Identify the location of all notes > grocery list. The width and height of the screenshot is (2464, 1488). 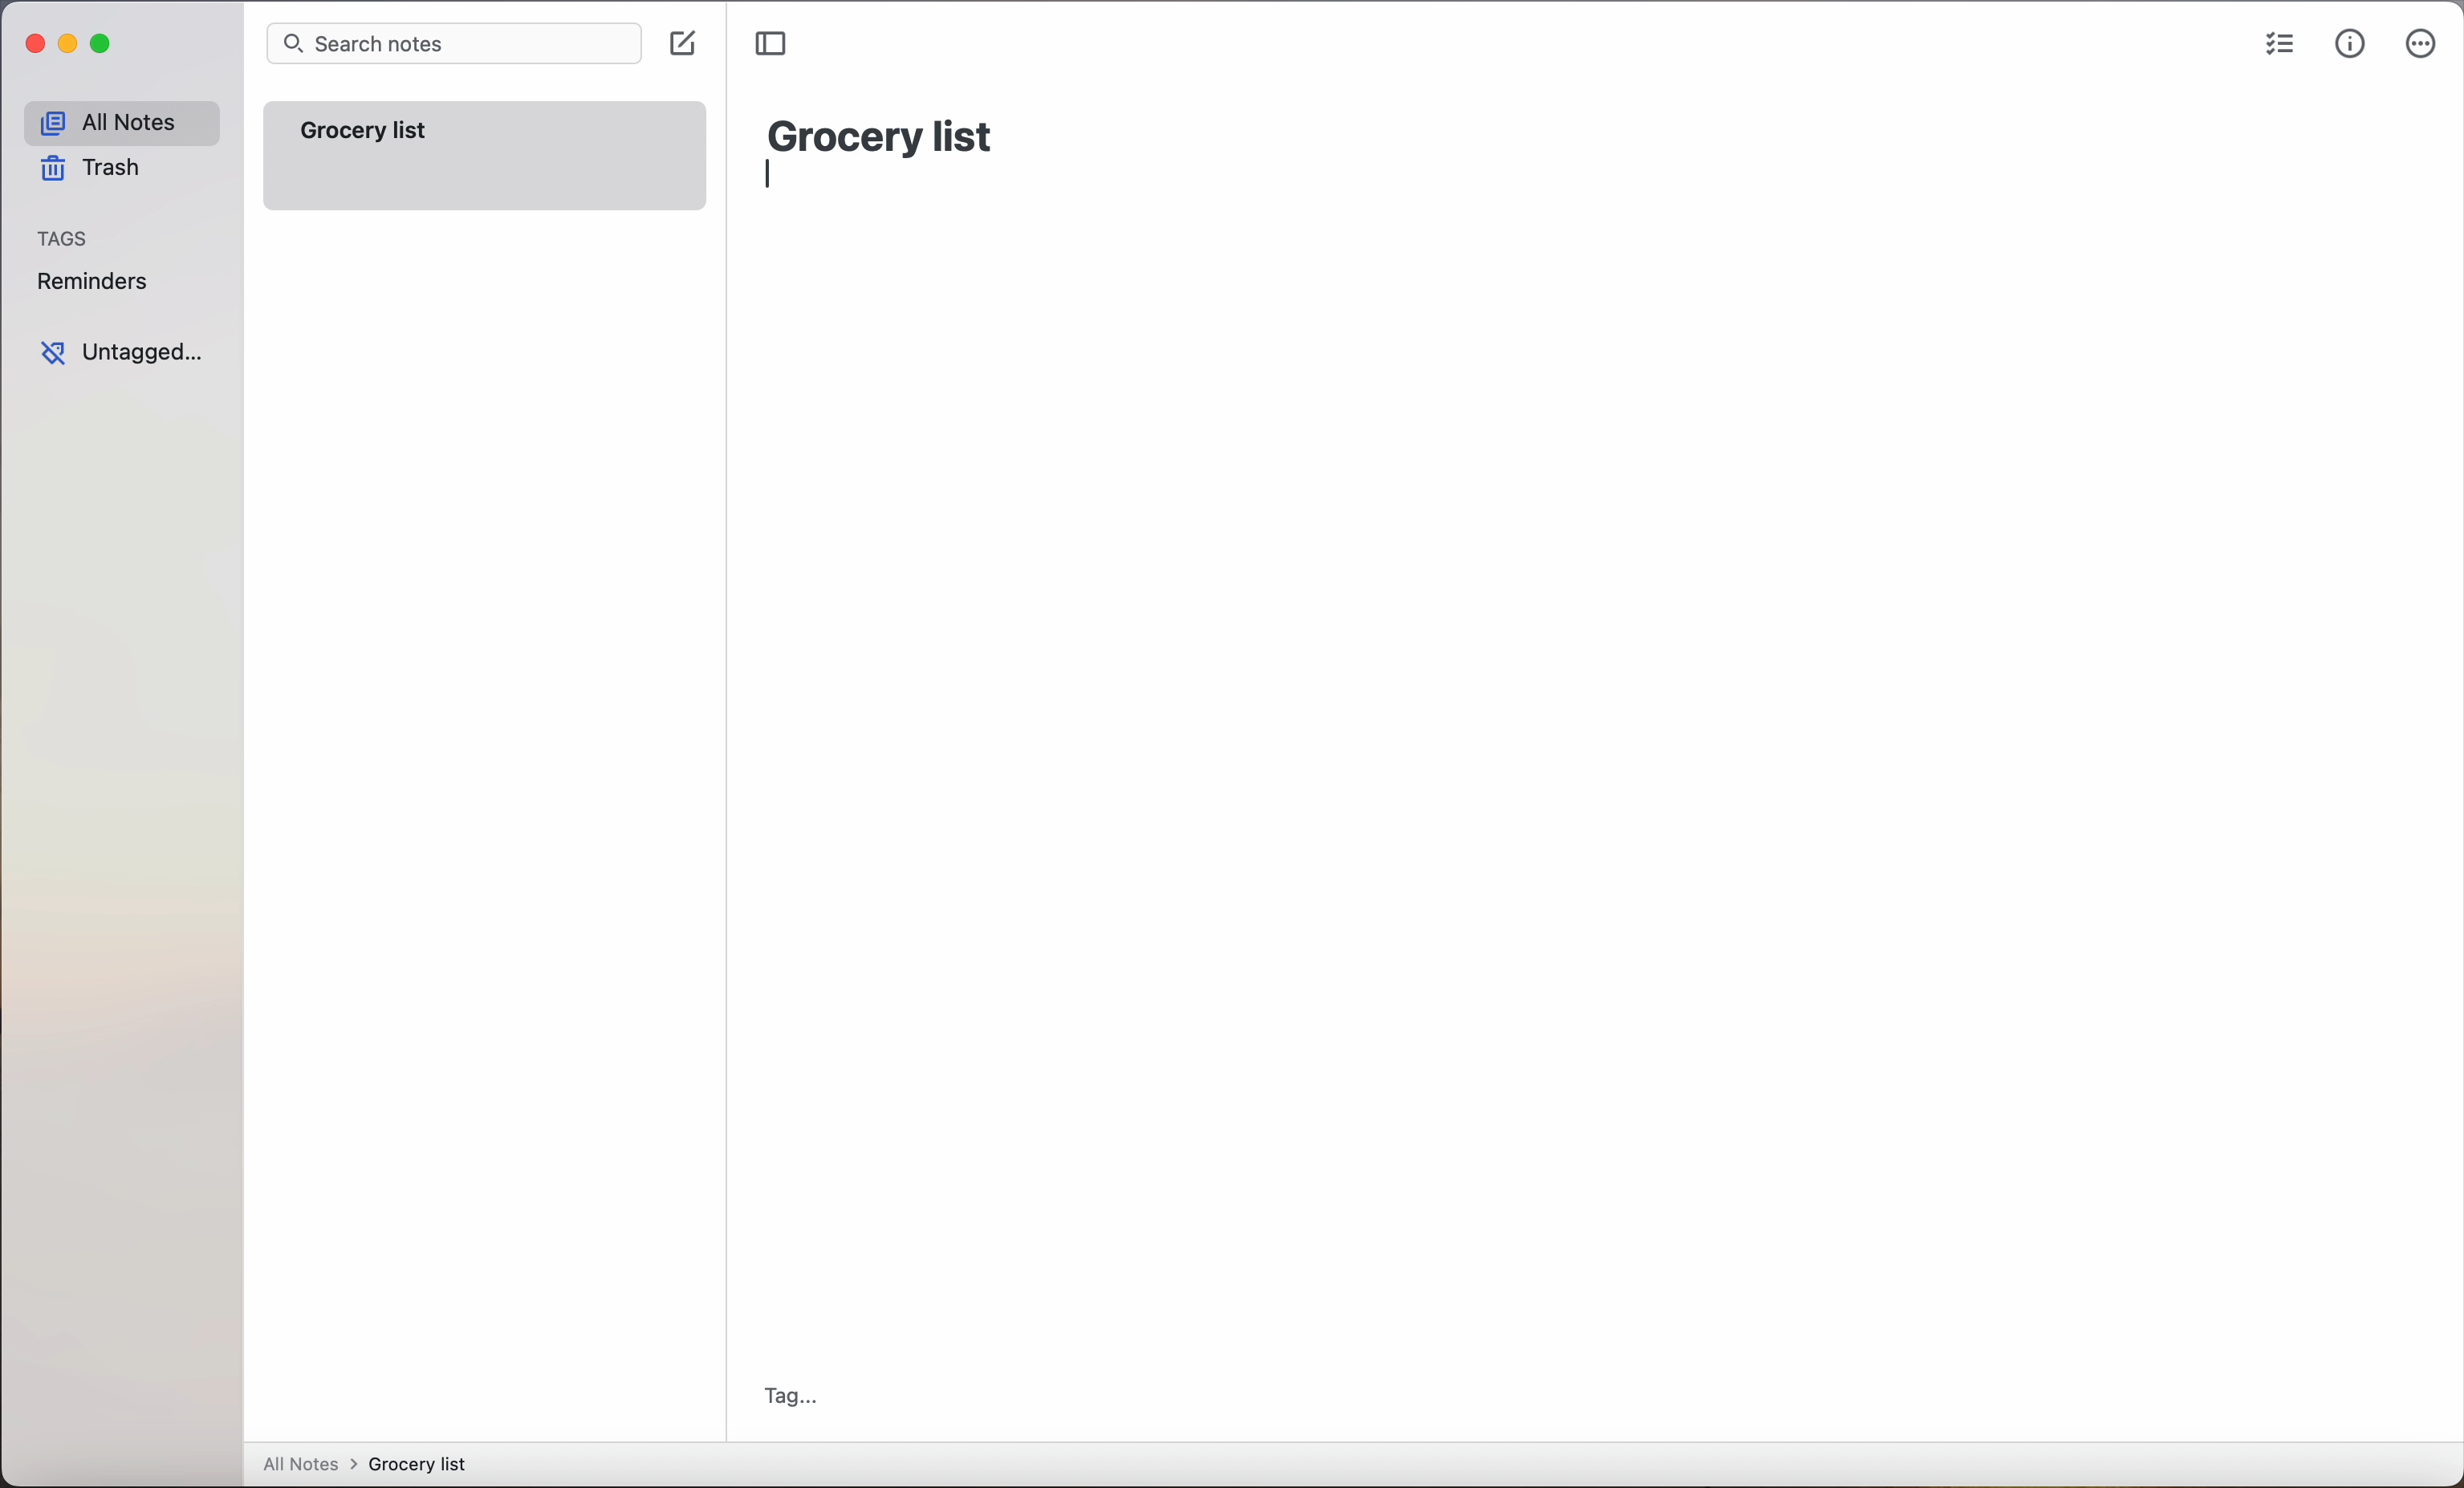
(373, 1466).